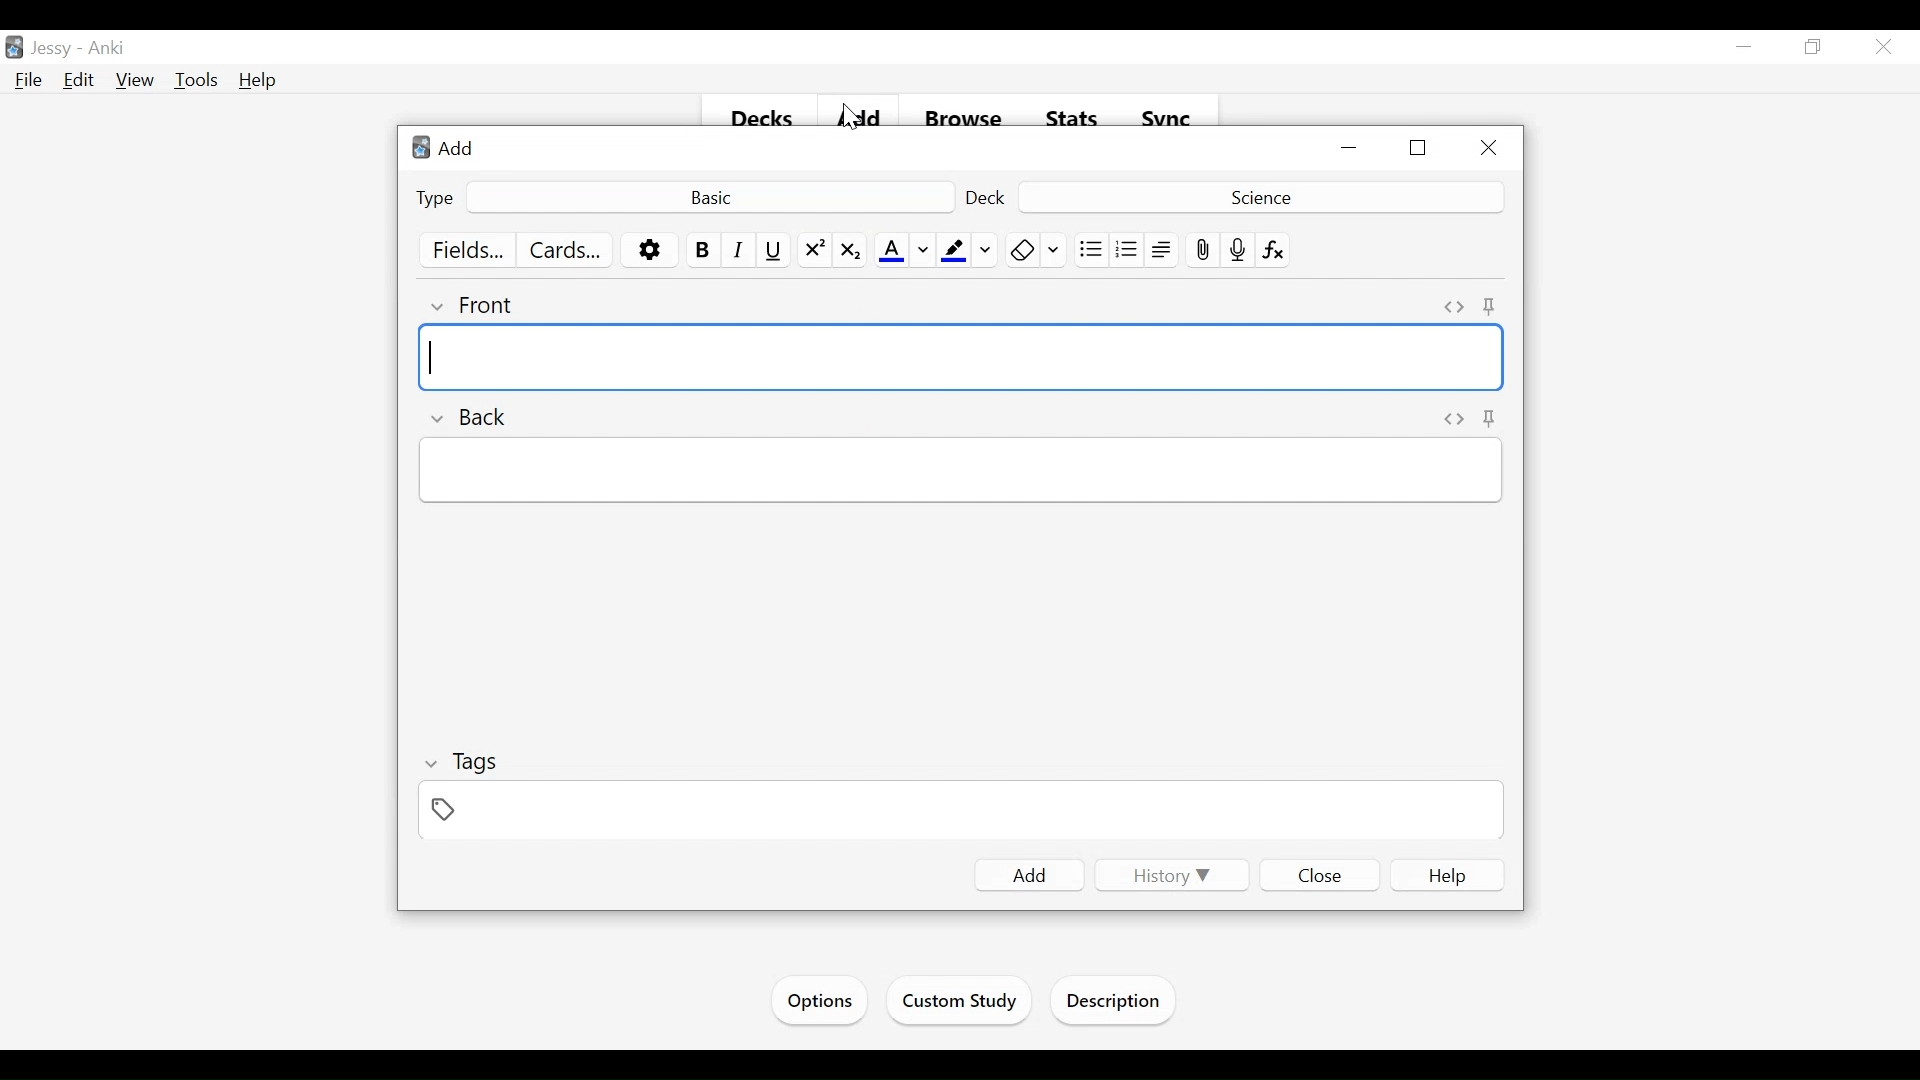 This screenshot has height=1080, width=1920. What do you see at coordinates (1055, 250) in the screenshot?
I see `Change color` at bounding box center [1055, 250].